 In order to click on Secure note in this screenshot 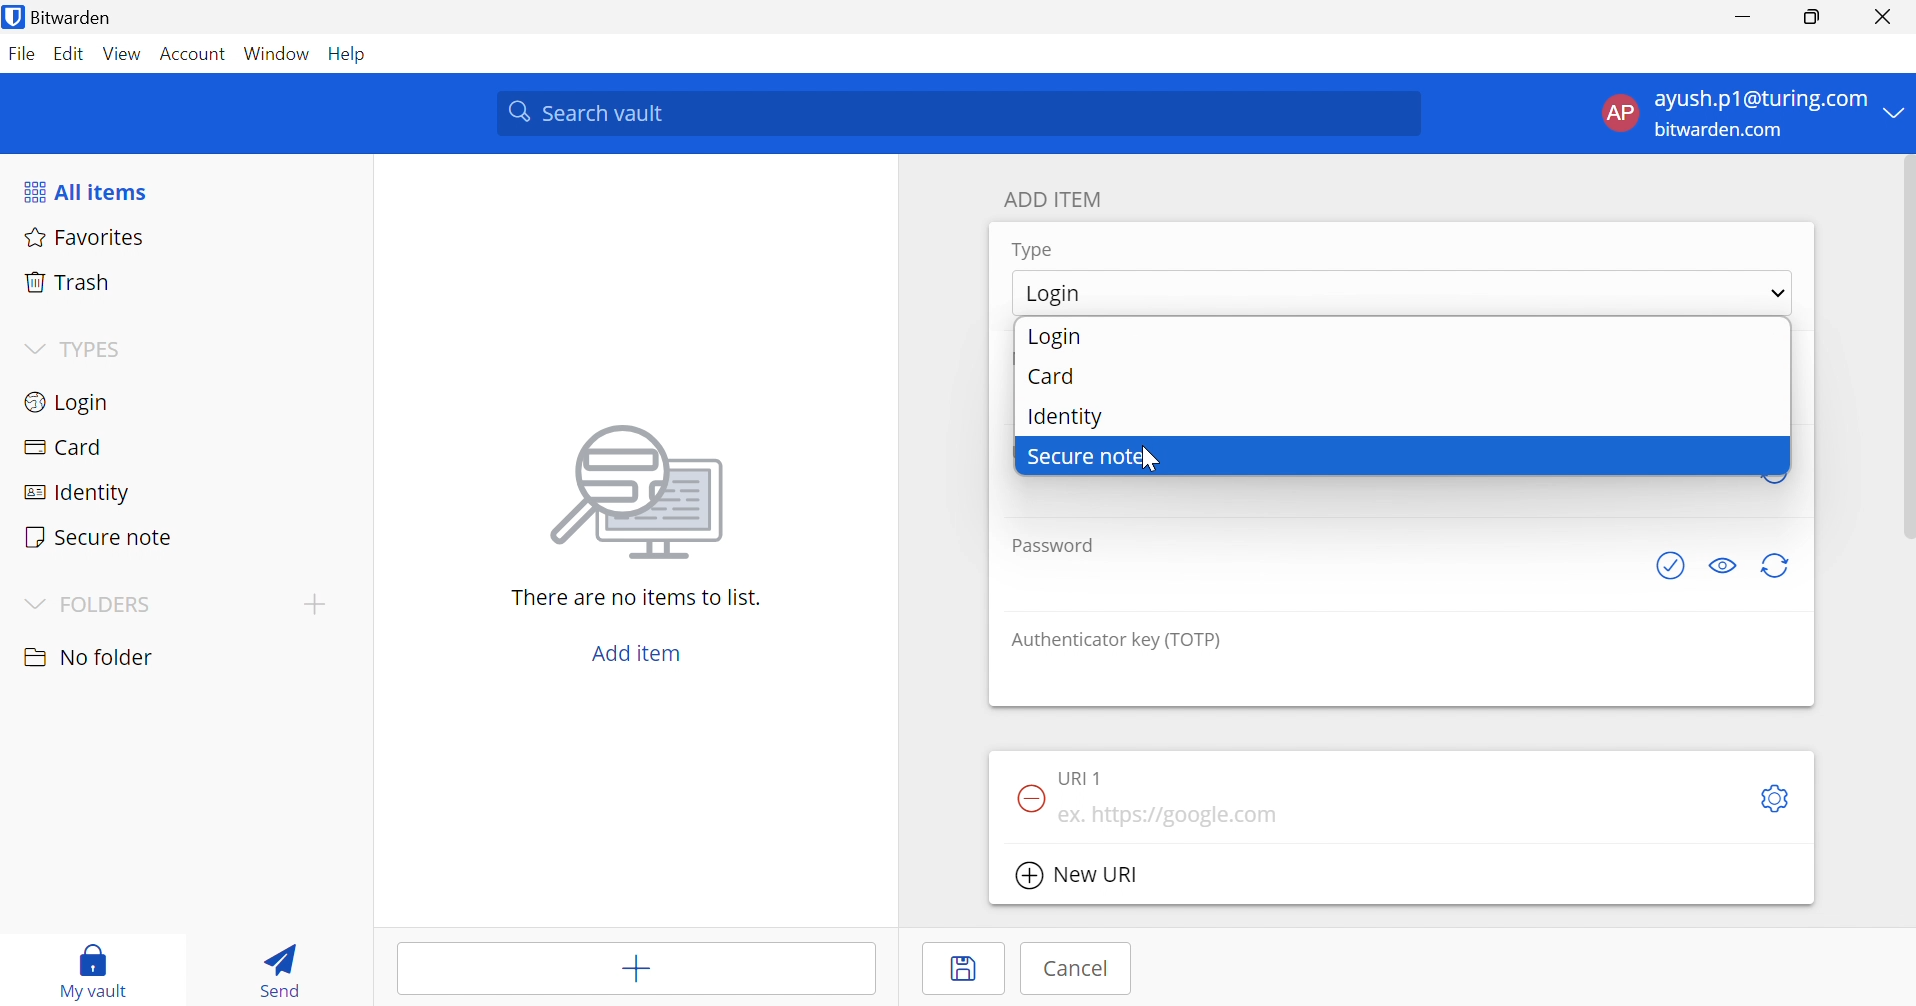, I will do `click(1088, 458)`.